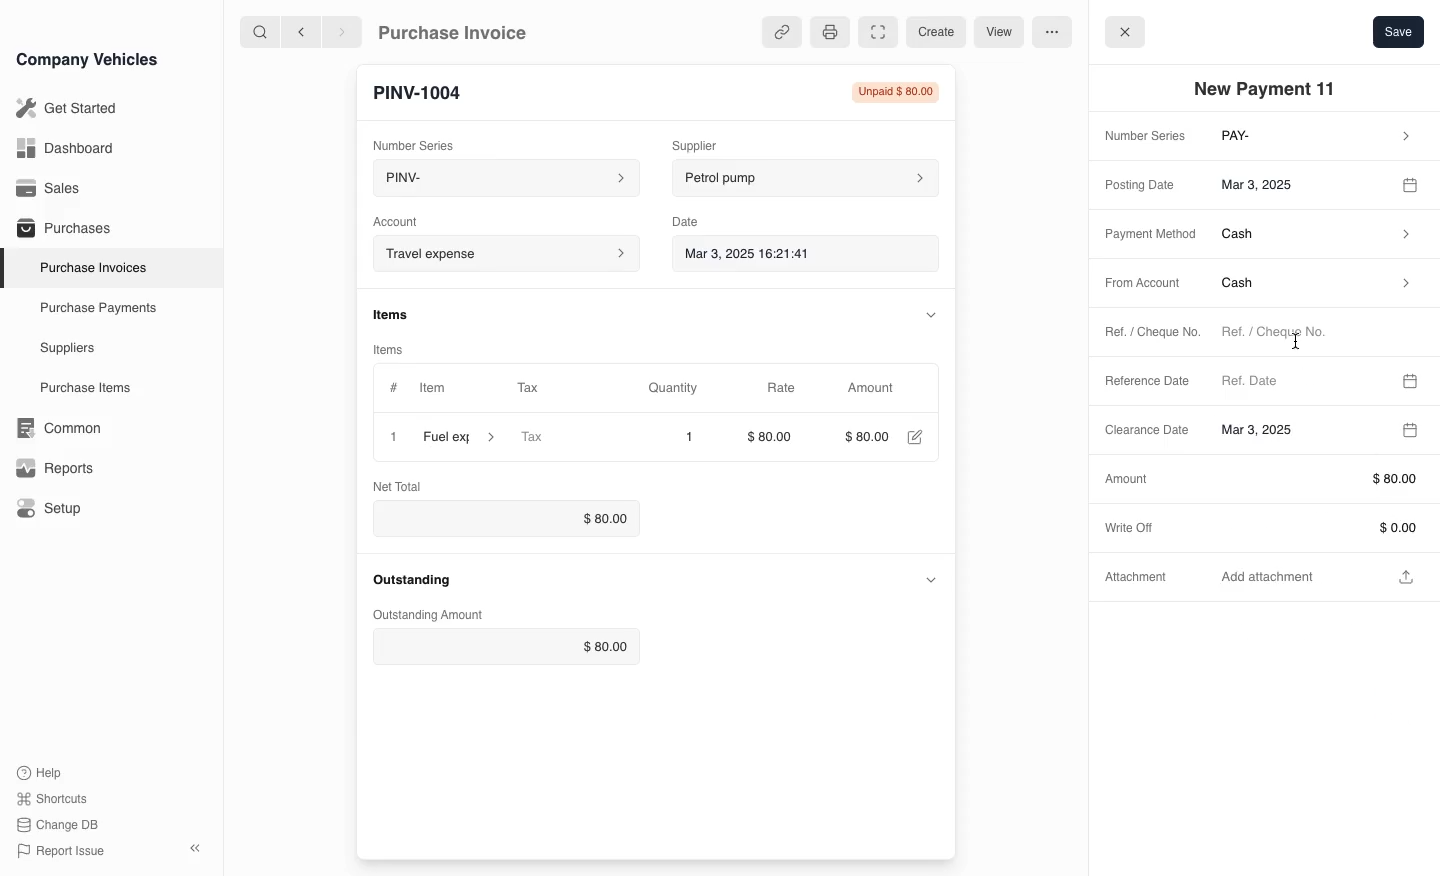 The width and height of the screenshot is (1440, 876). Describe the element at coordinates (504, 253) in the screenshot. I see `Account` at that location.